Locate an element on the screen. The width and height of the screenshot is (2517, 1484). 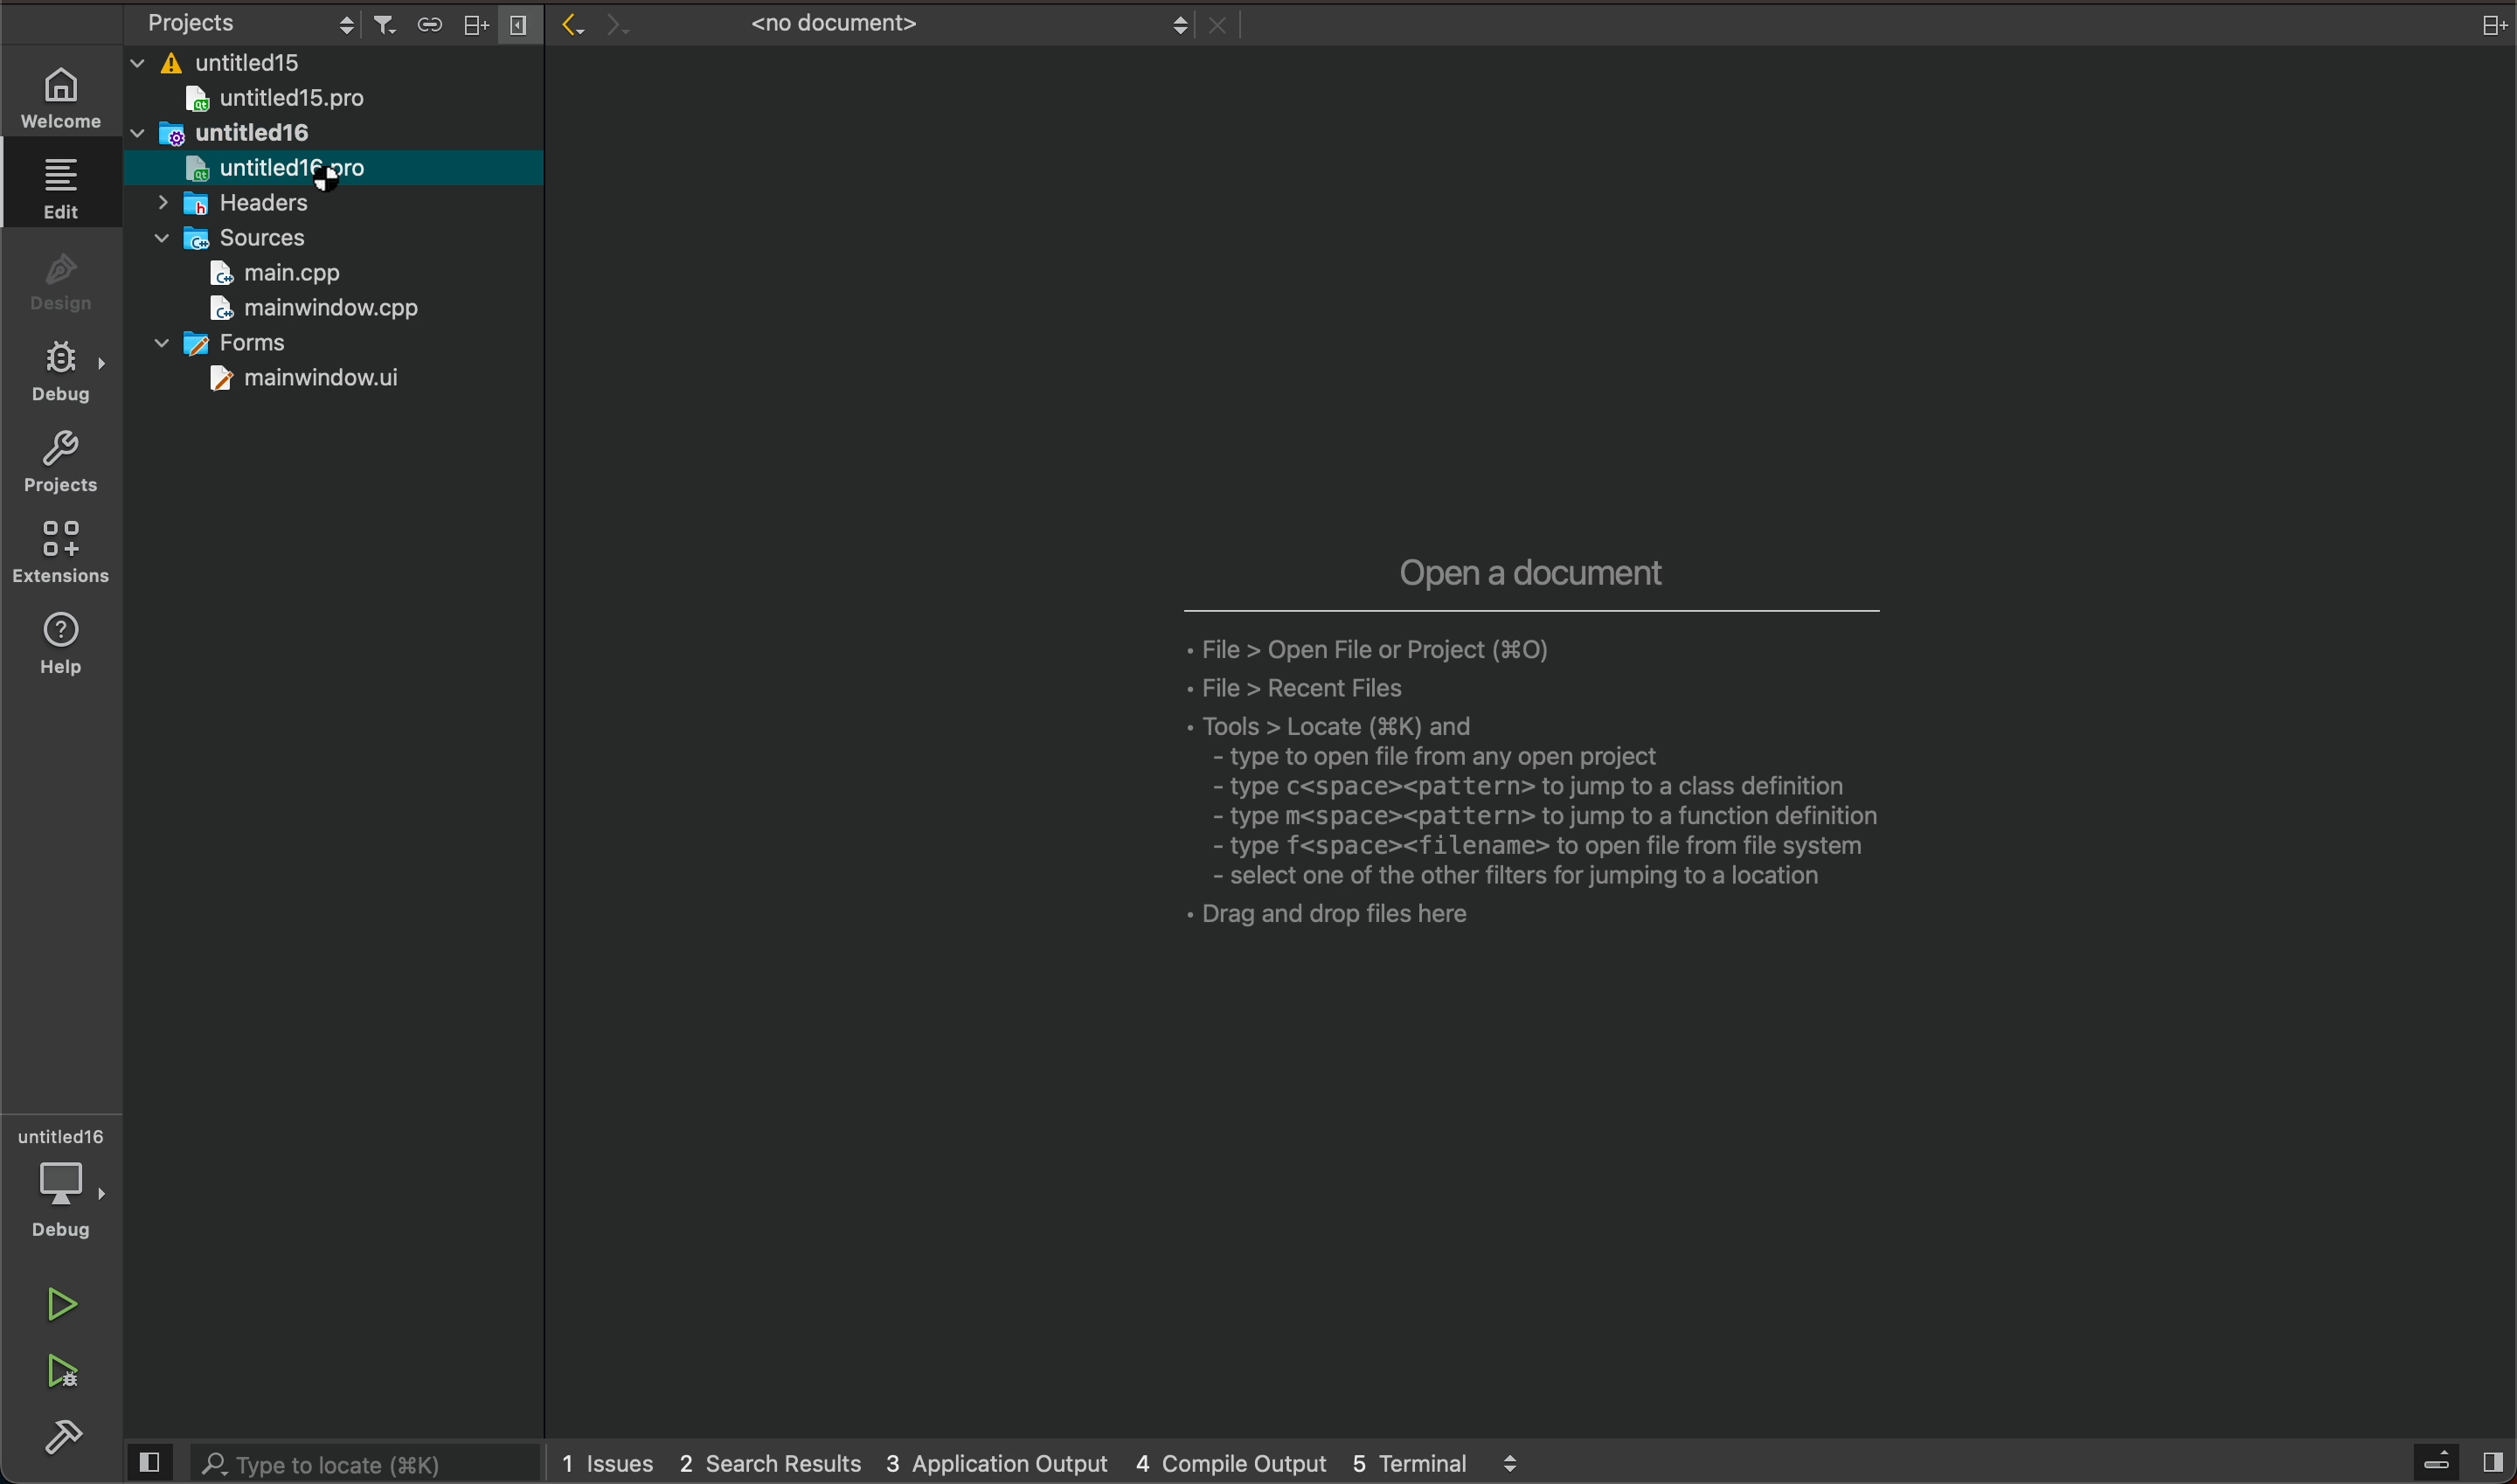
open sidebar is located at coordinates (2451, 1462).